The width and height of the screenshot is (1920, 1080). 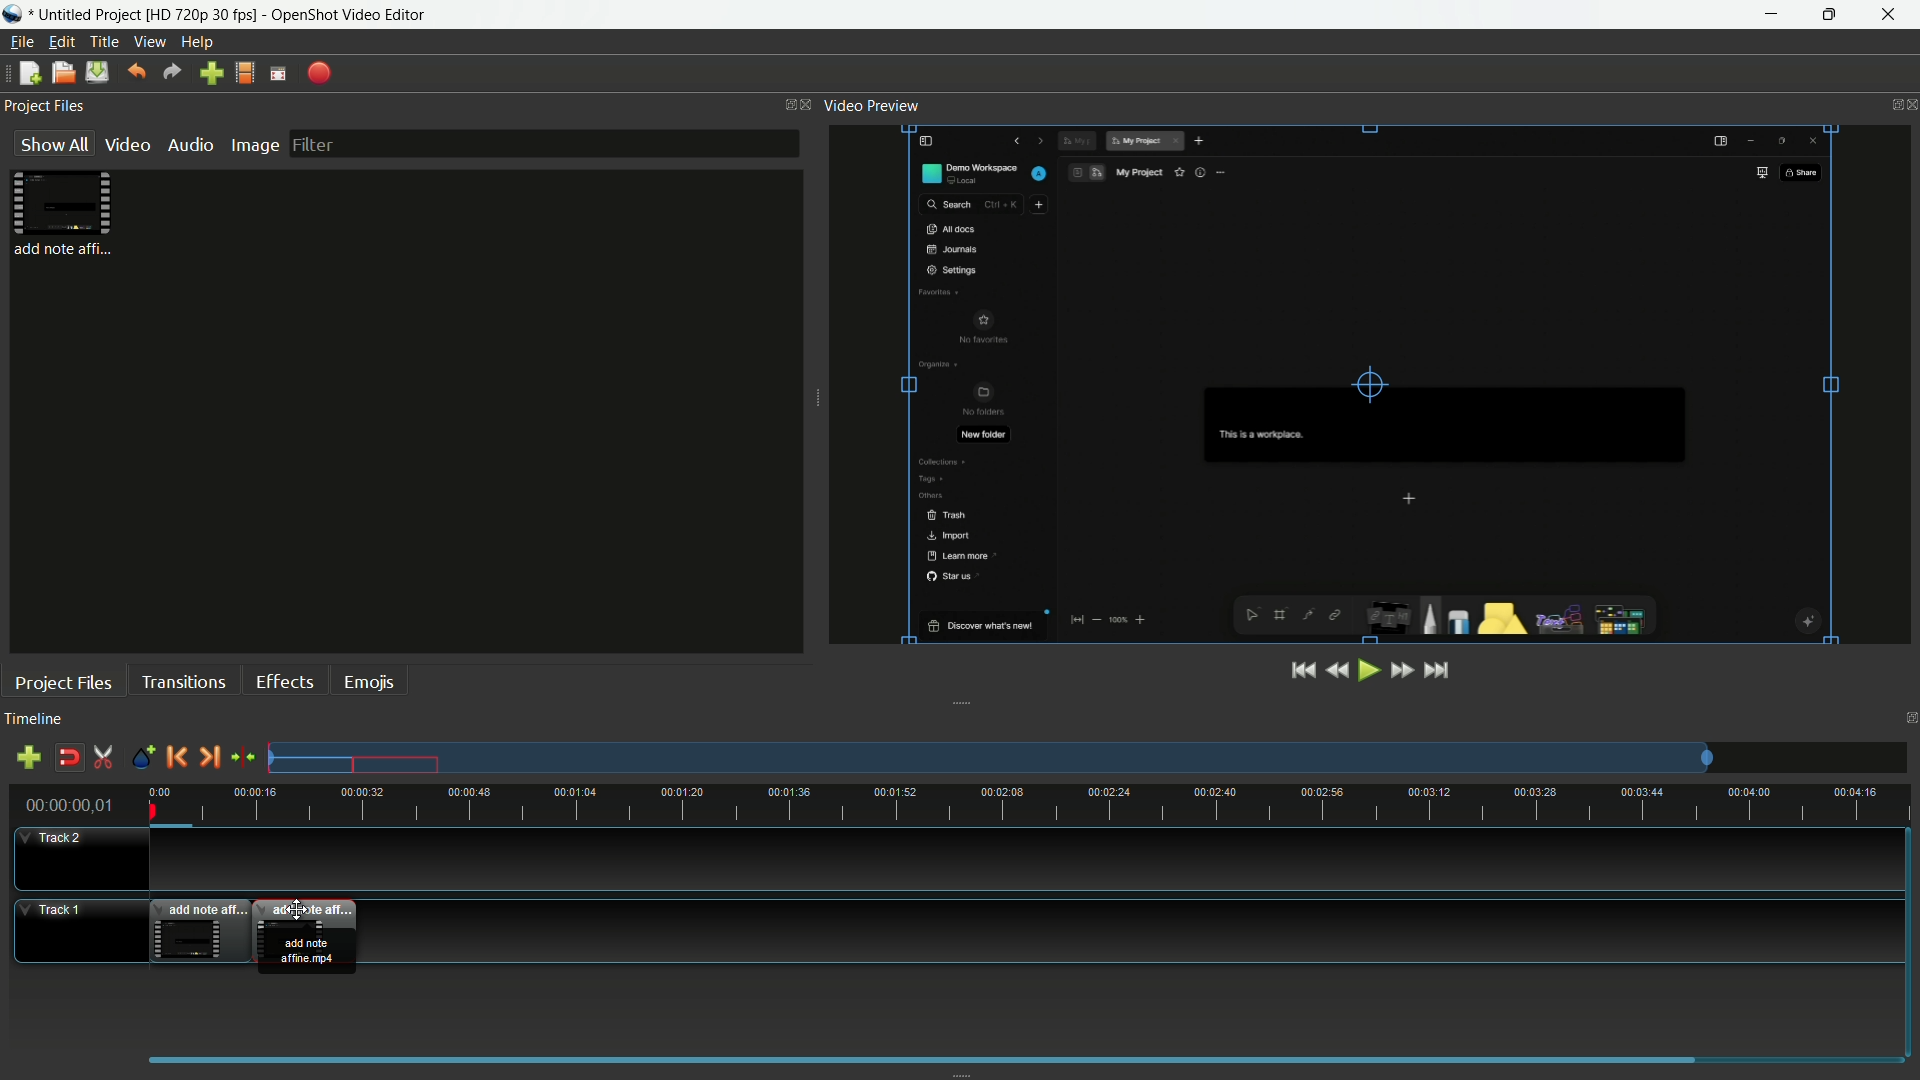 I want to click on jump to start, so click(x=1301, y=672).